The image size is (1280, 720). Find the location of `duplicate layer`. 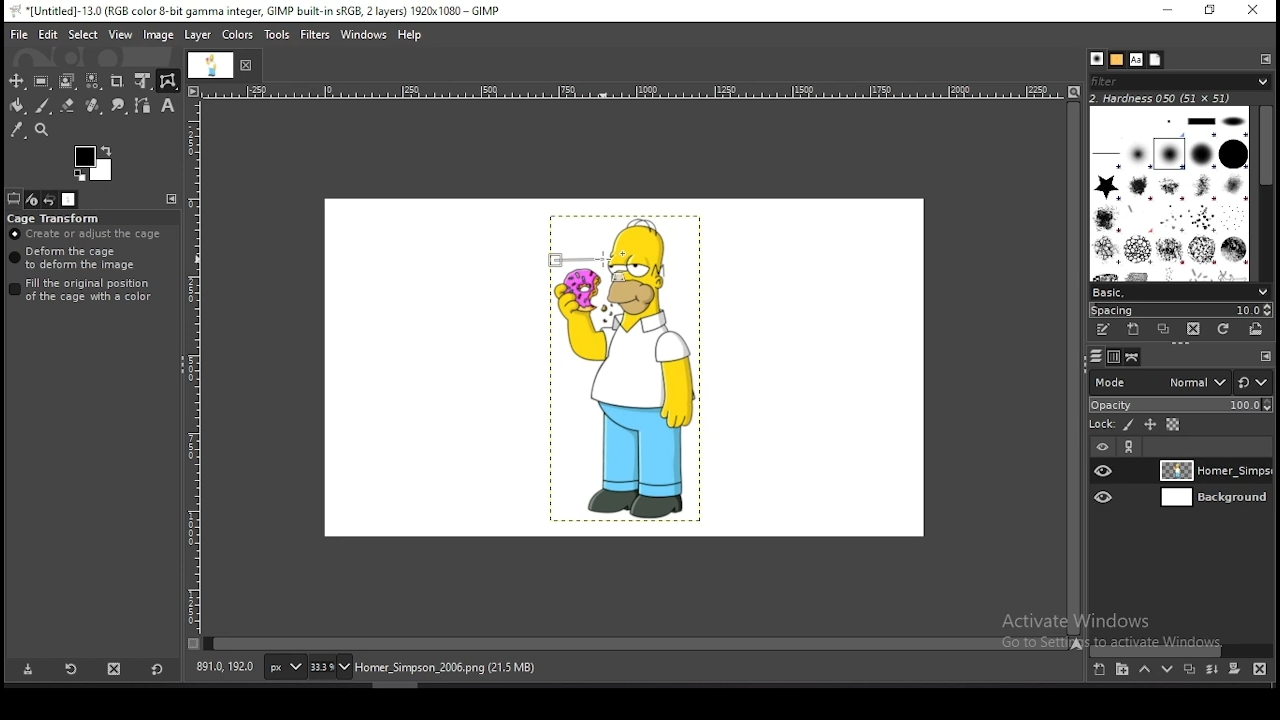

duplicate layer is located at coordinates (1189, 672).